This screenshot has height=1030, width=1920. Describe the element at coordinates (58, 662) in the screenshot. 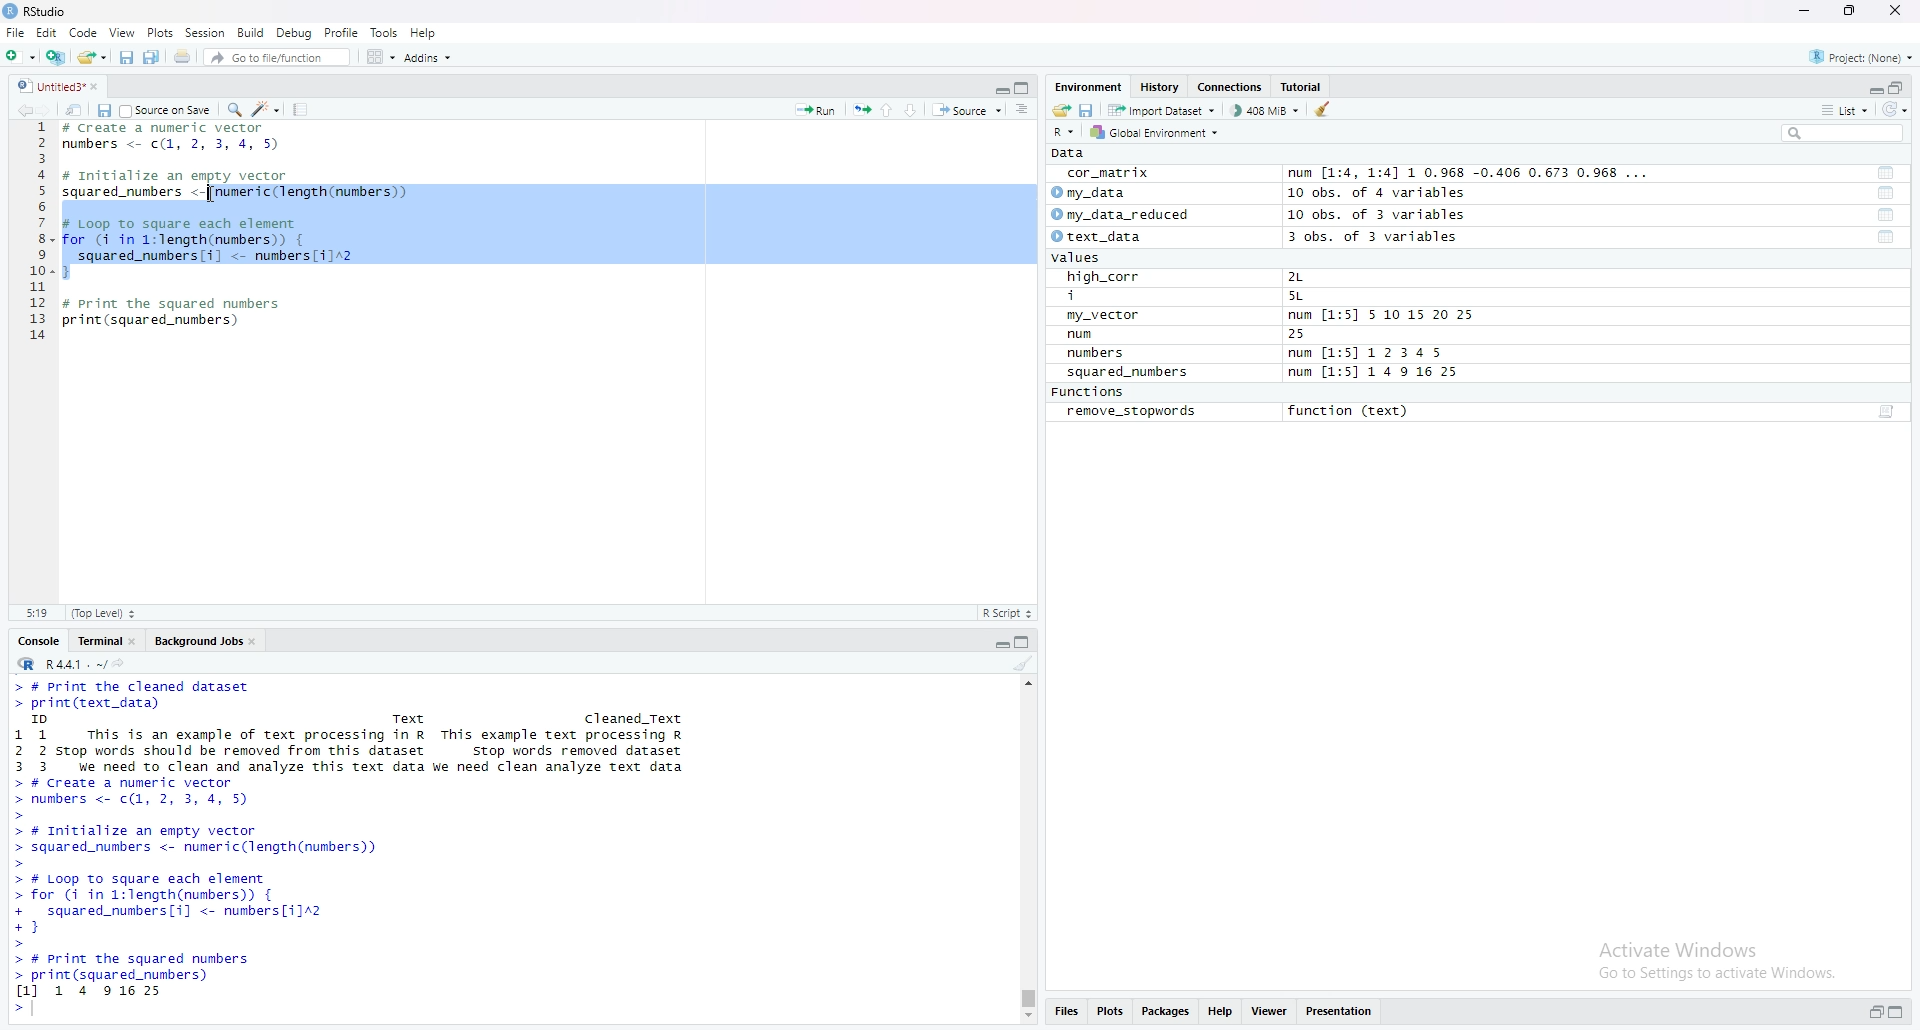

I see `R 4.4.1 ~/` at that location.